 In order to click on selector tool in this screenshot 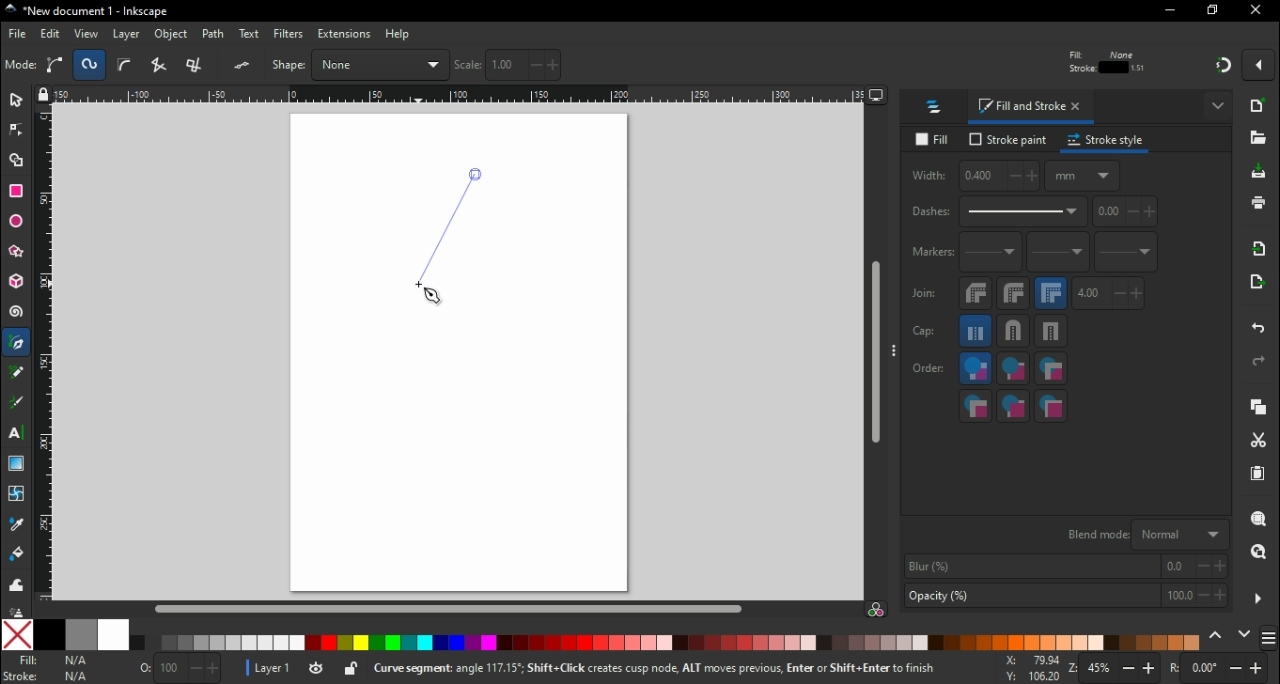, I will do `click(17, 104)`.